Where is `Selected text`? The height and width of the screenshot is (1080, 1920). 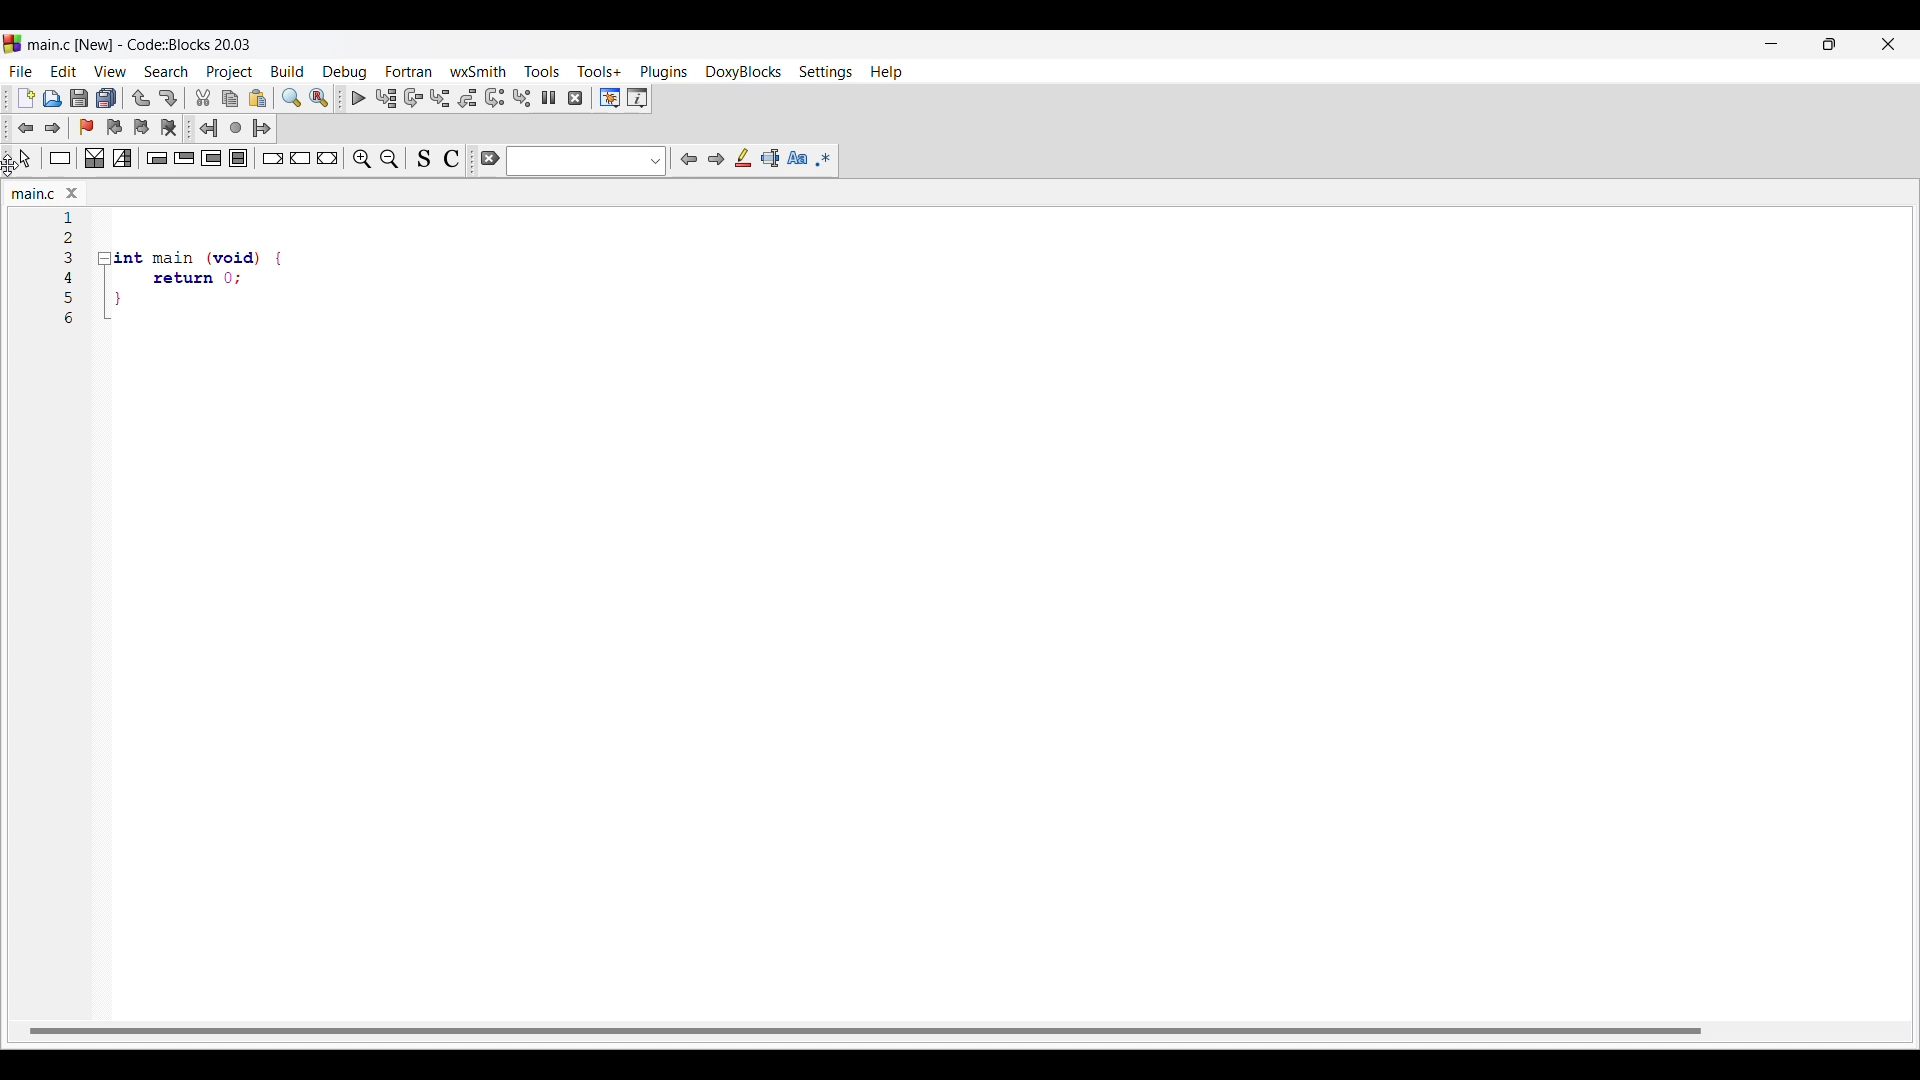 Selected text is located at coordinates (770, 158).